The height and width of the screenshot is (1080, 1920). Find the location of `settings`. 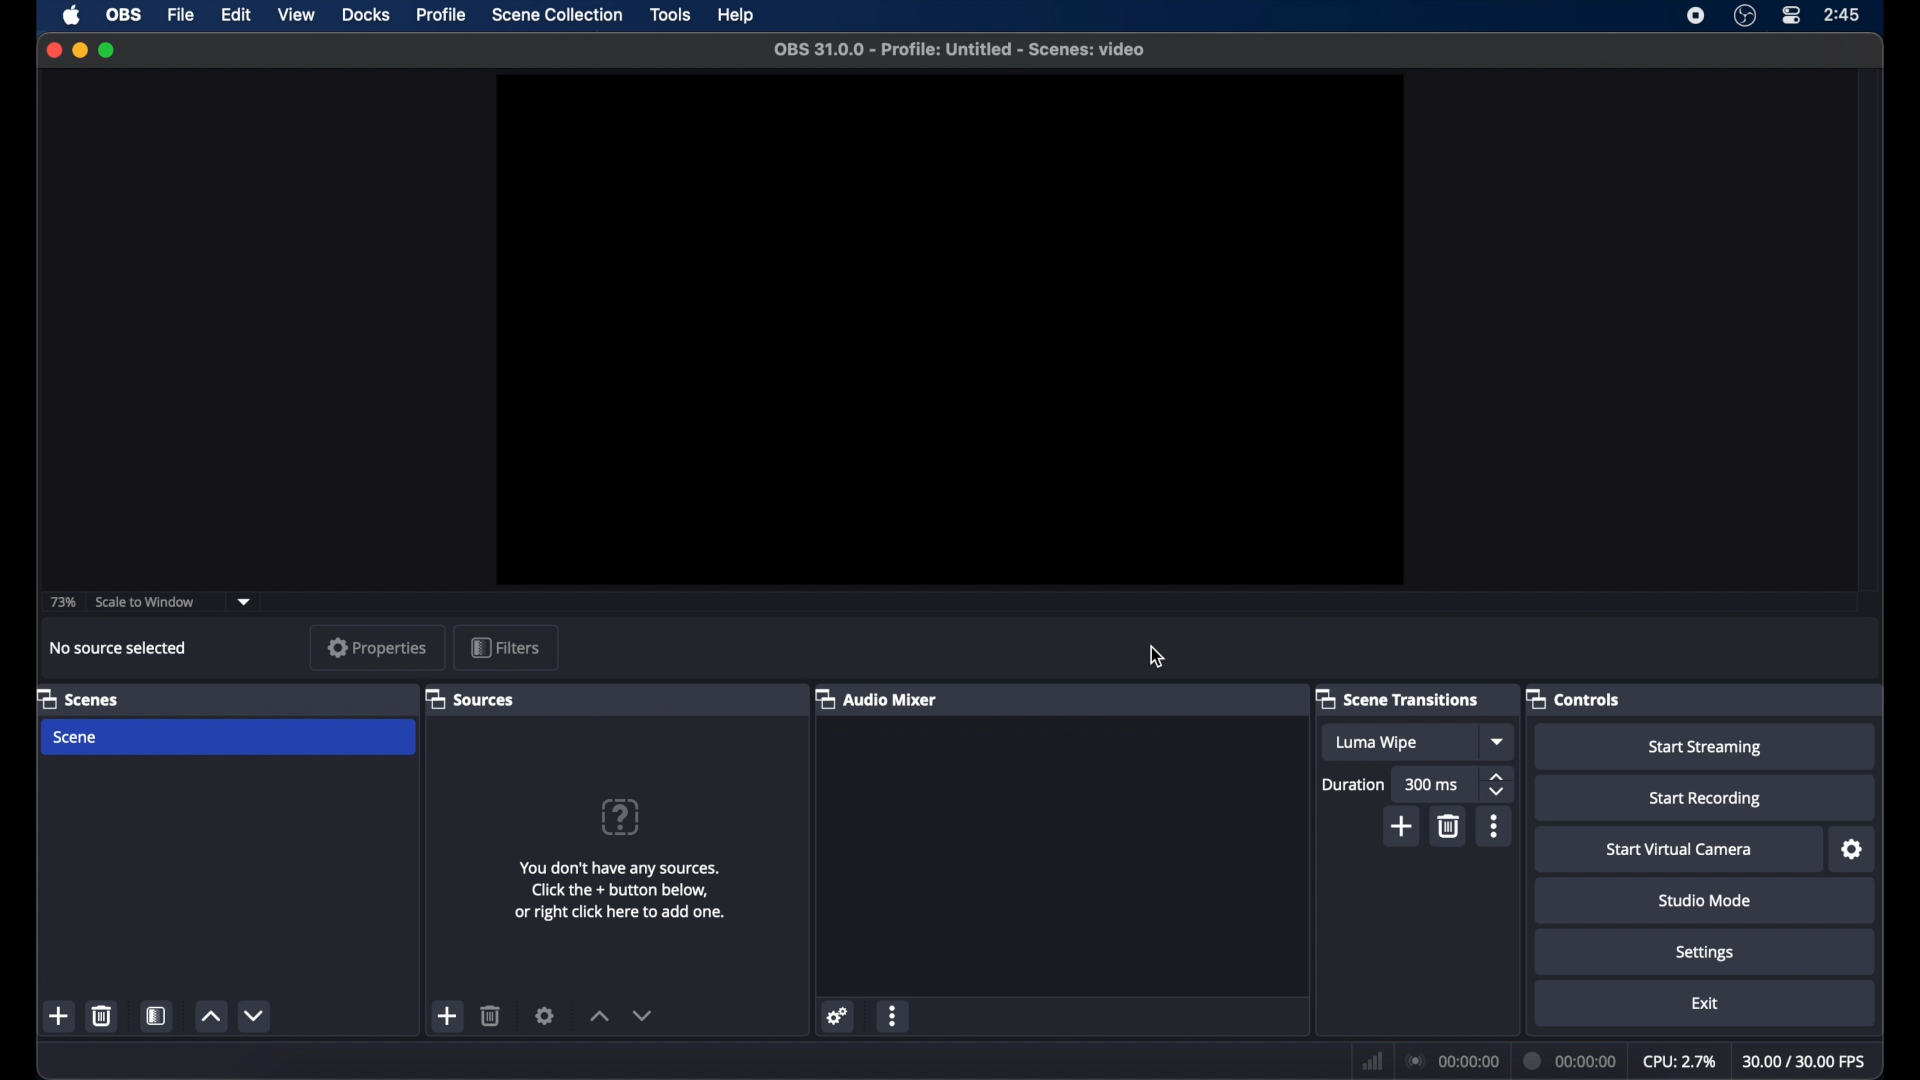

settings is located at coordinates (1705, 953).